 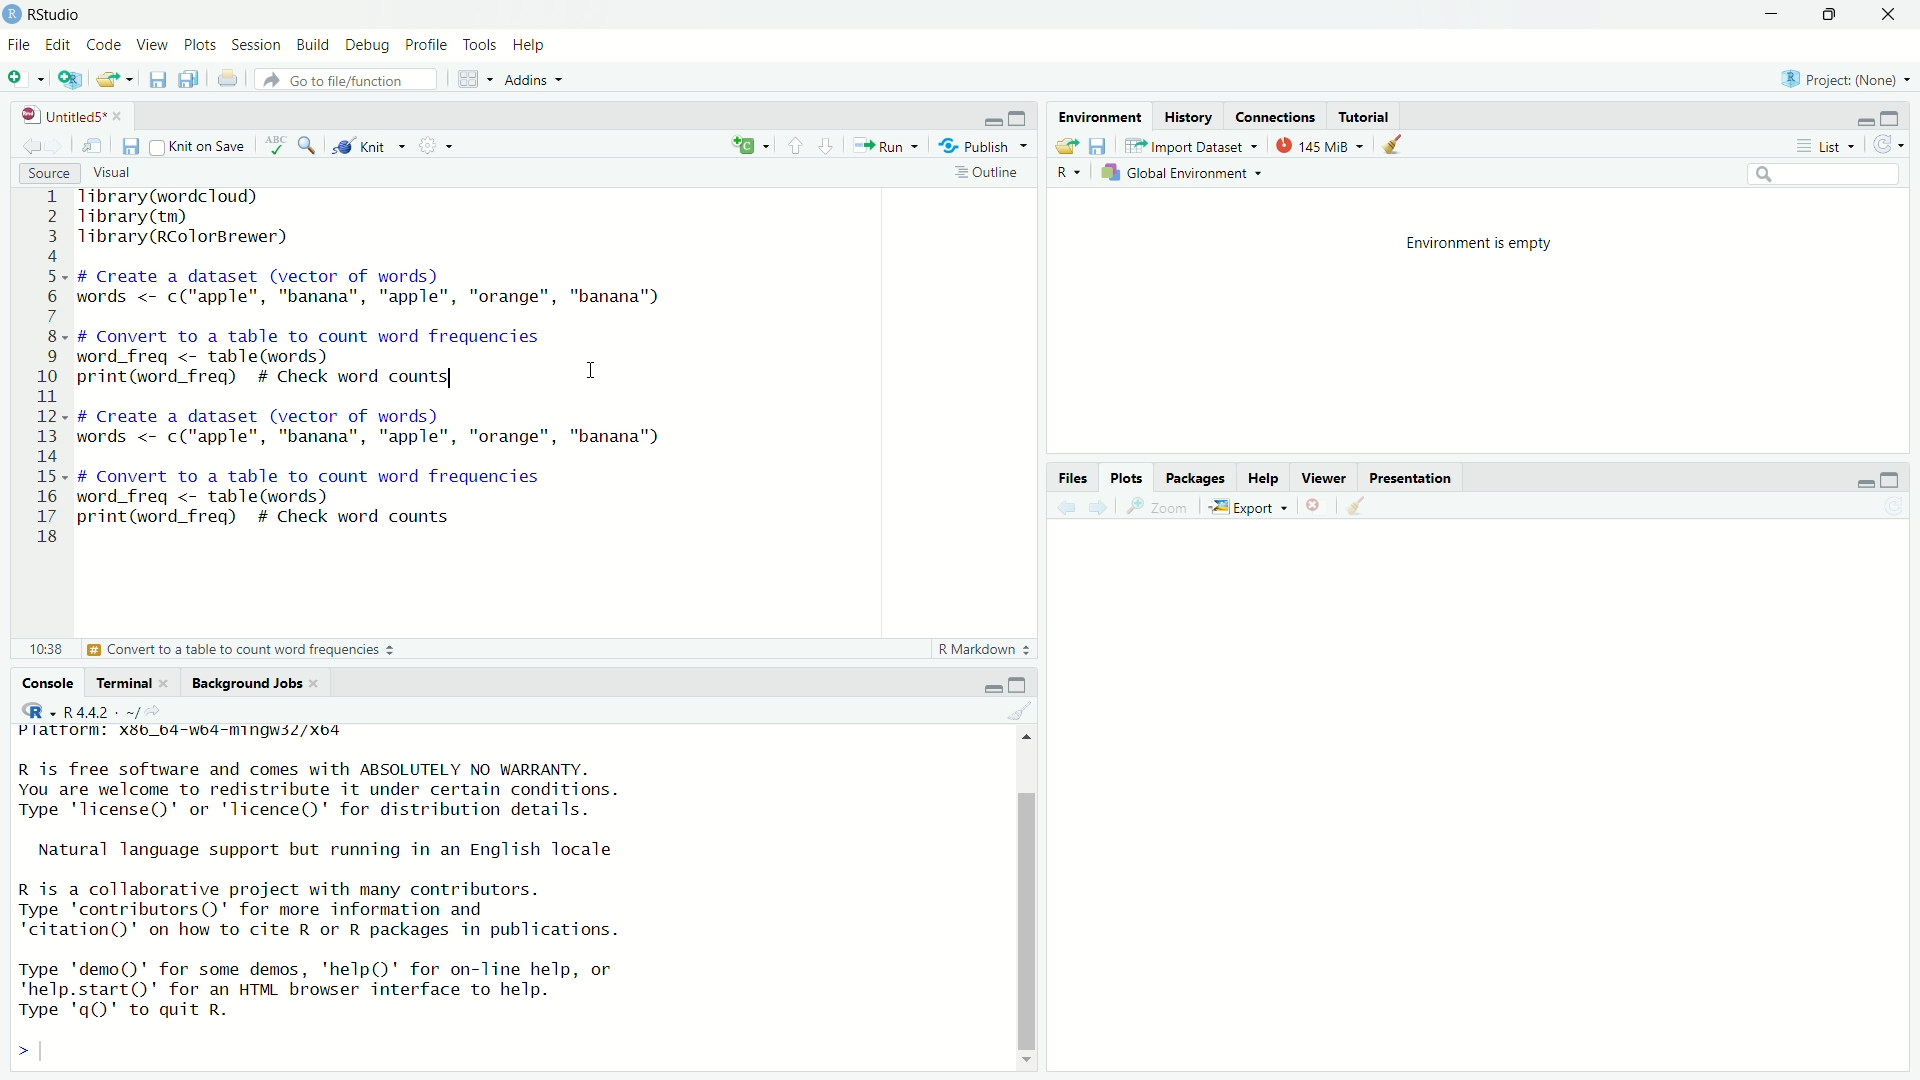 What do you see at coordinates (368, 143) in the screenshot?
I see `Kint` at bounding box center [368, 143].